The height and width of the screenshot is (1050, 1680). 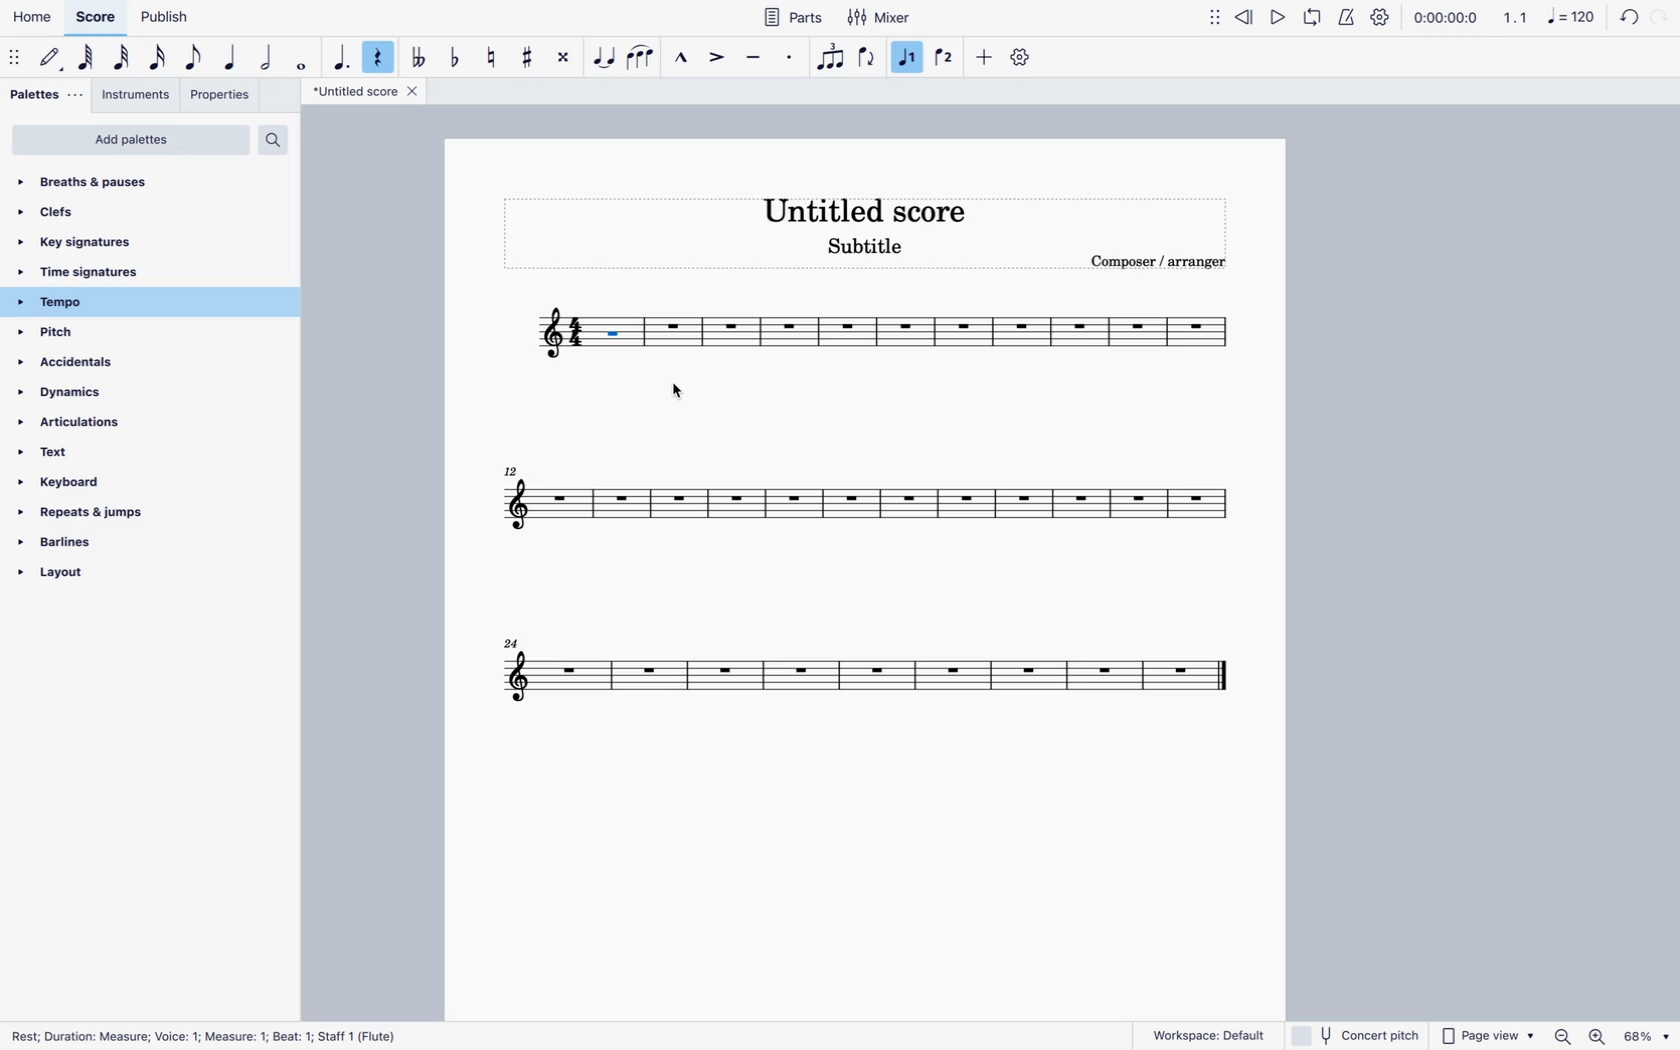 What do you see at coordinates (140, 94) in the screenshot?
I see `instruments` at bounding box center [140, 94].